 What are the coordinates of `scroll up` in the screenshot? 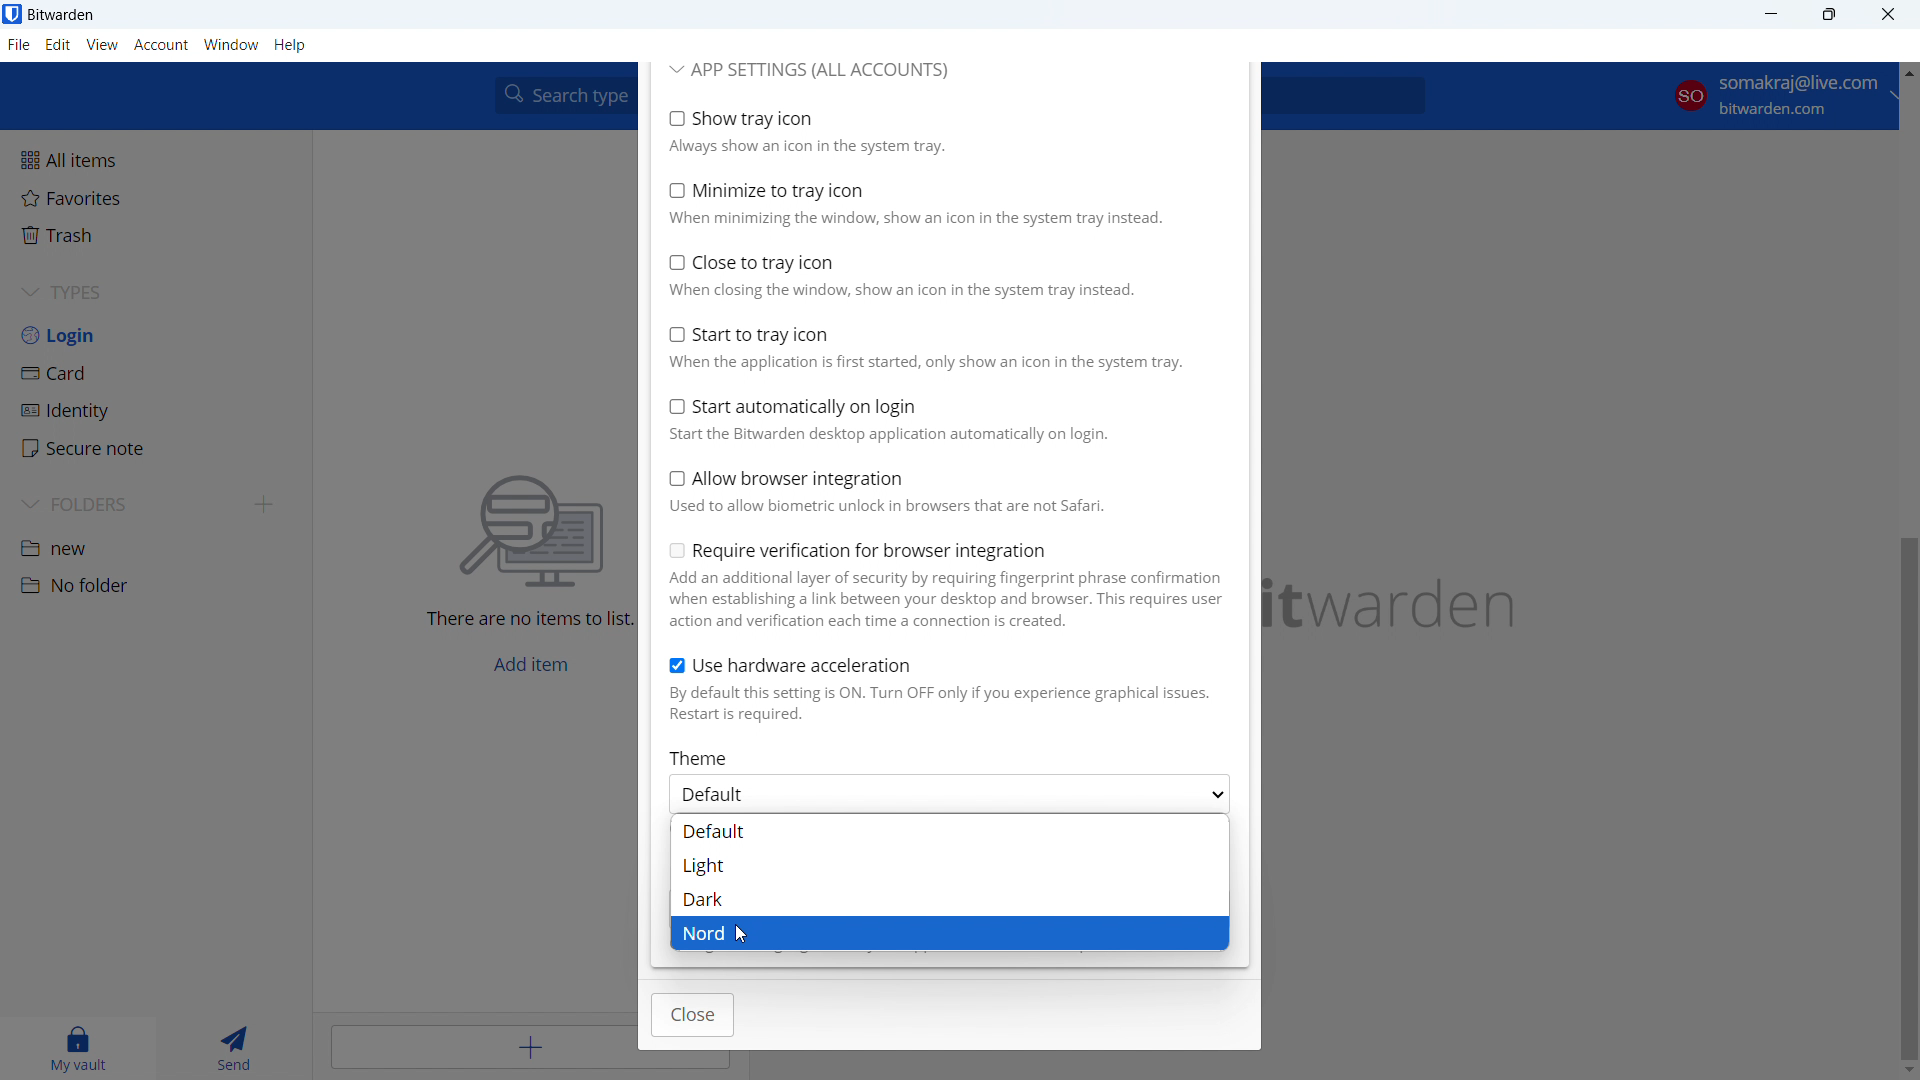 It's located at (1907, 69).